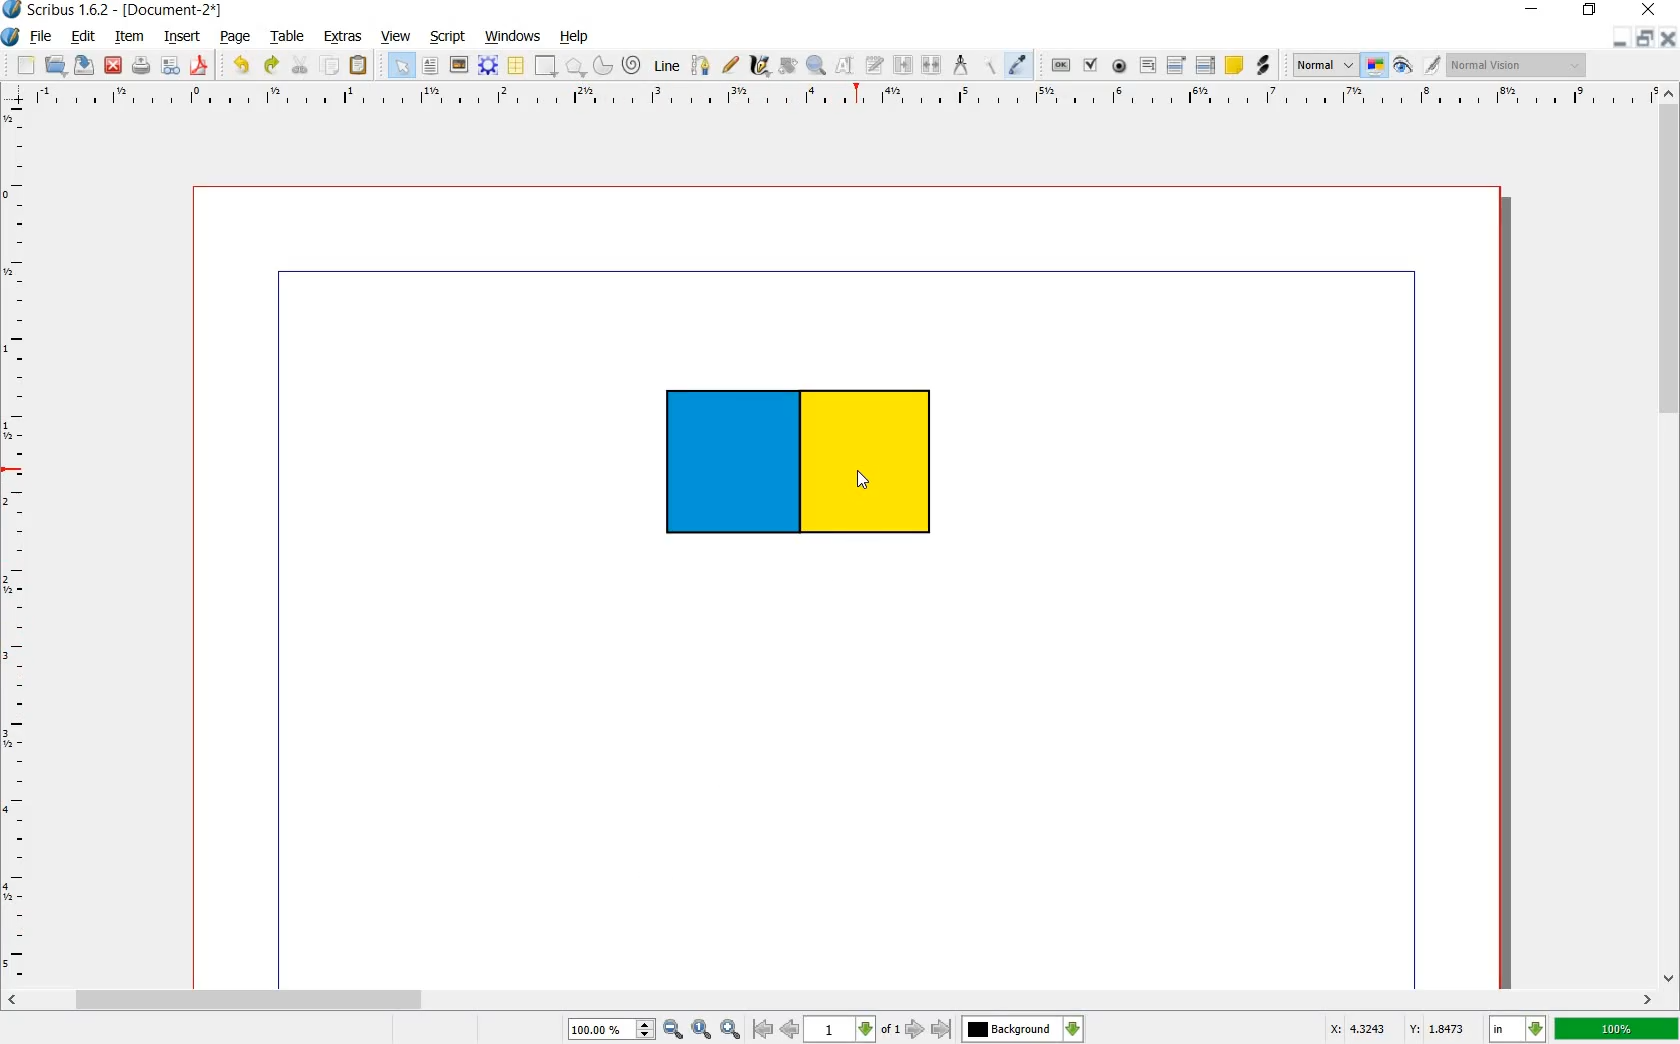 The height and width of the screenshot is (1044, 1680). Describe the element at coordinates (241, 67) in the screenshot. I see `undo` at that location.